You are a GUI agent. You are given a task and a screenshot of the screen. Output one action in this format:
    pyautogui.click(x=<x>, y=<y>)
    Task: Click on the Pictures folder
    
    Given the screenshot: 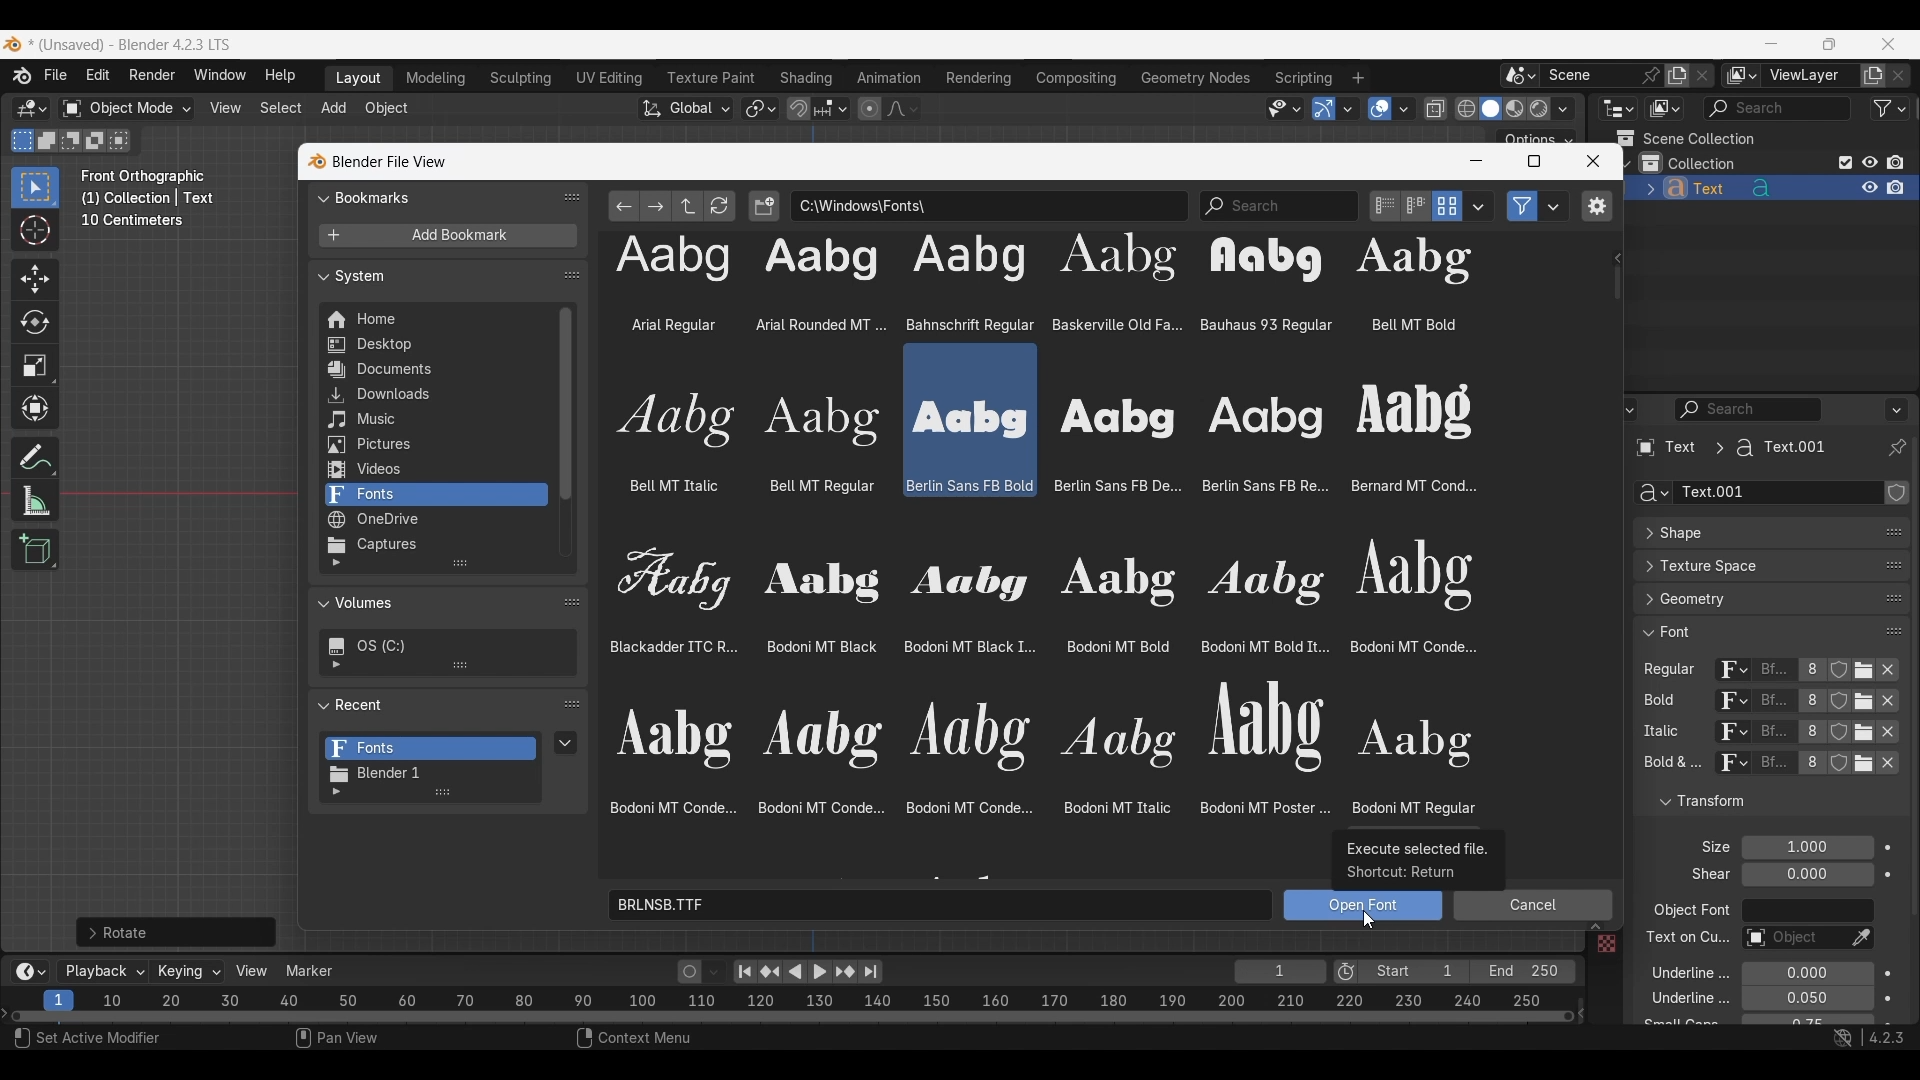 What is the action you would take?
    pyautogui.click(x=434, y=445)
    